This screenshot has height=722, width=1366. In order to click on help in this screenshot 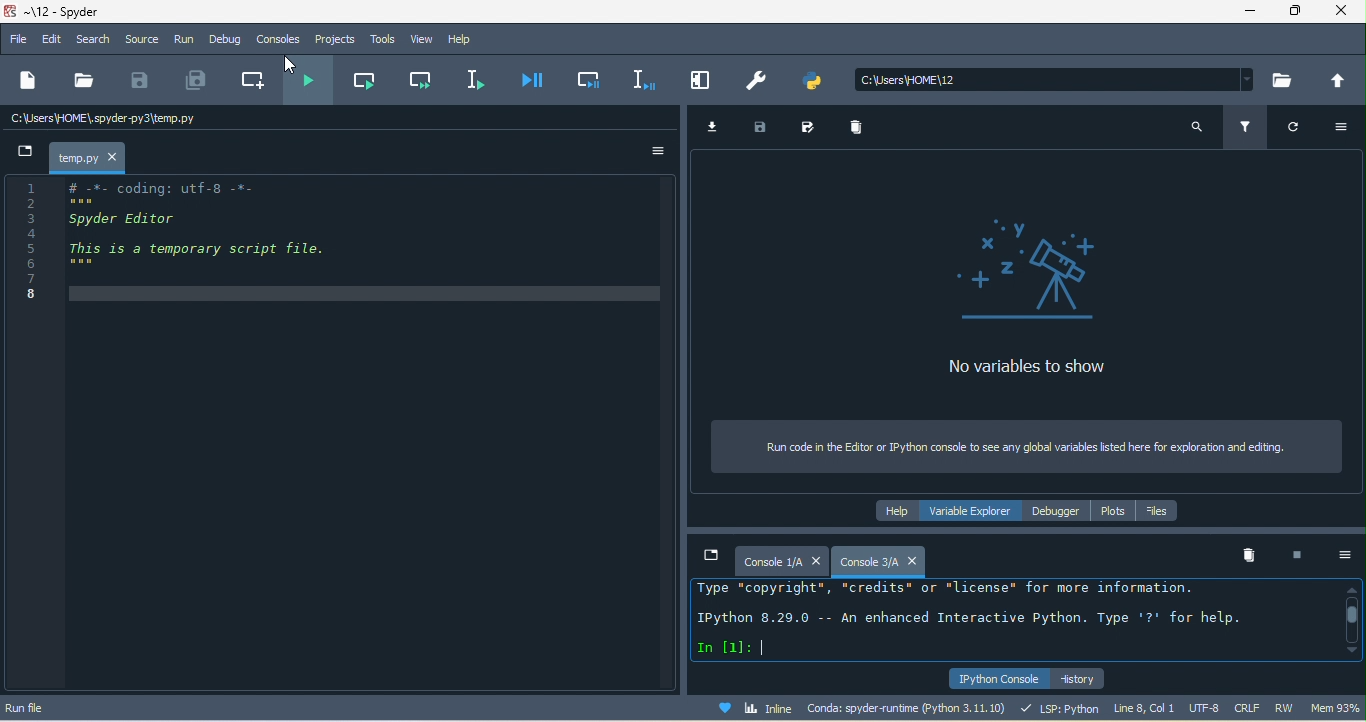, I will do `click(896, 512)`.